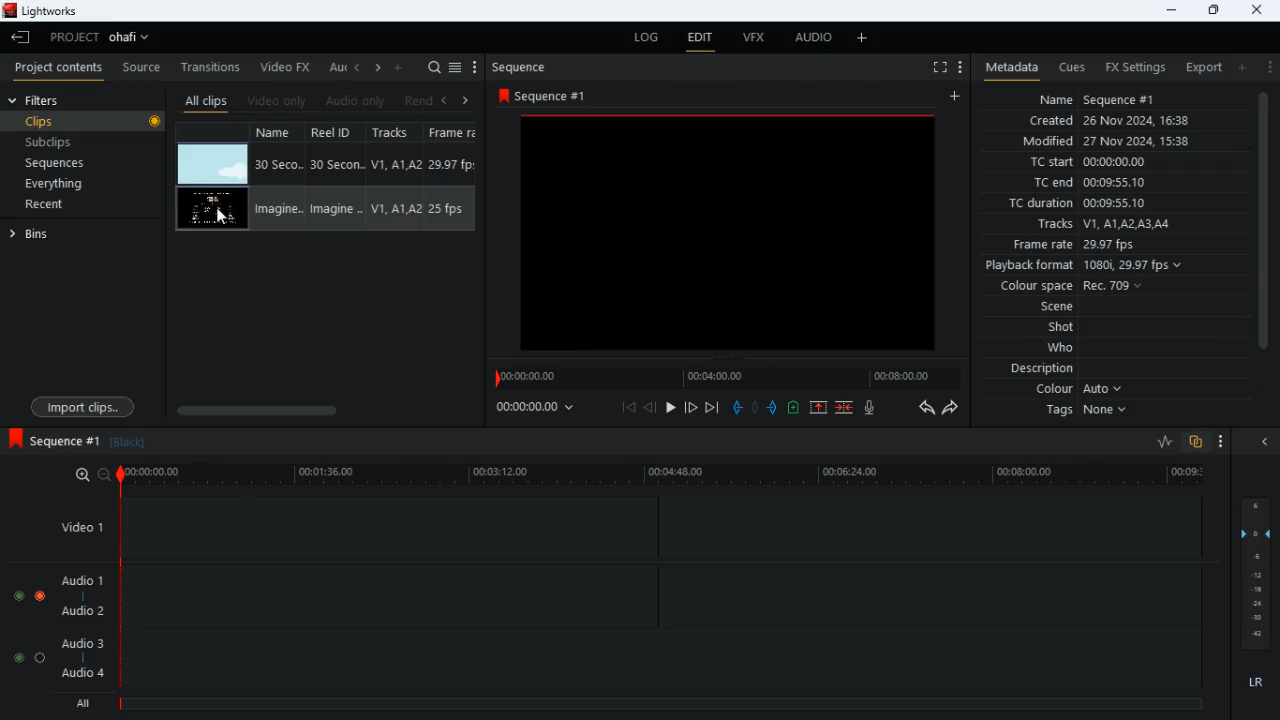  What do you see at coordinates (447, 100) in the screenshot?
I see `left` at bounding box center [447, 100].